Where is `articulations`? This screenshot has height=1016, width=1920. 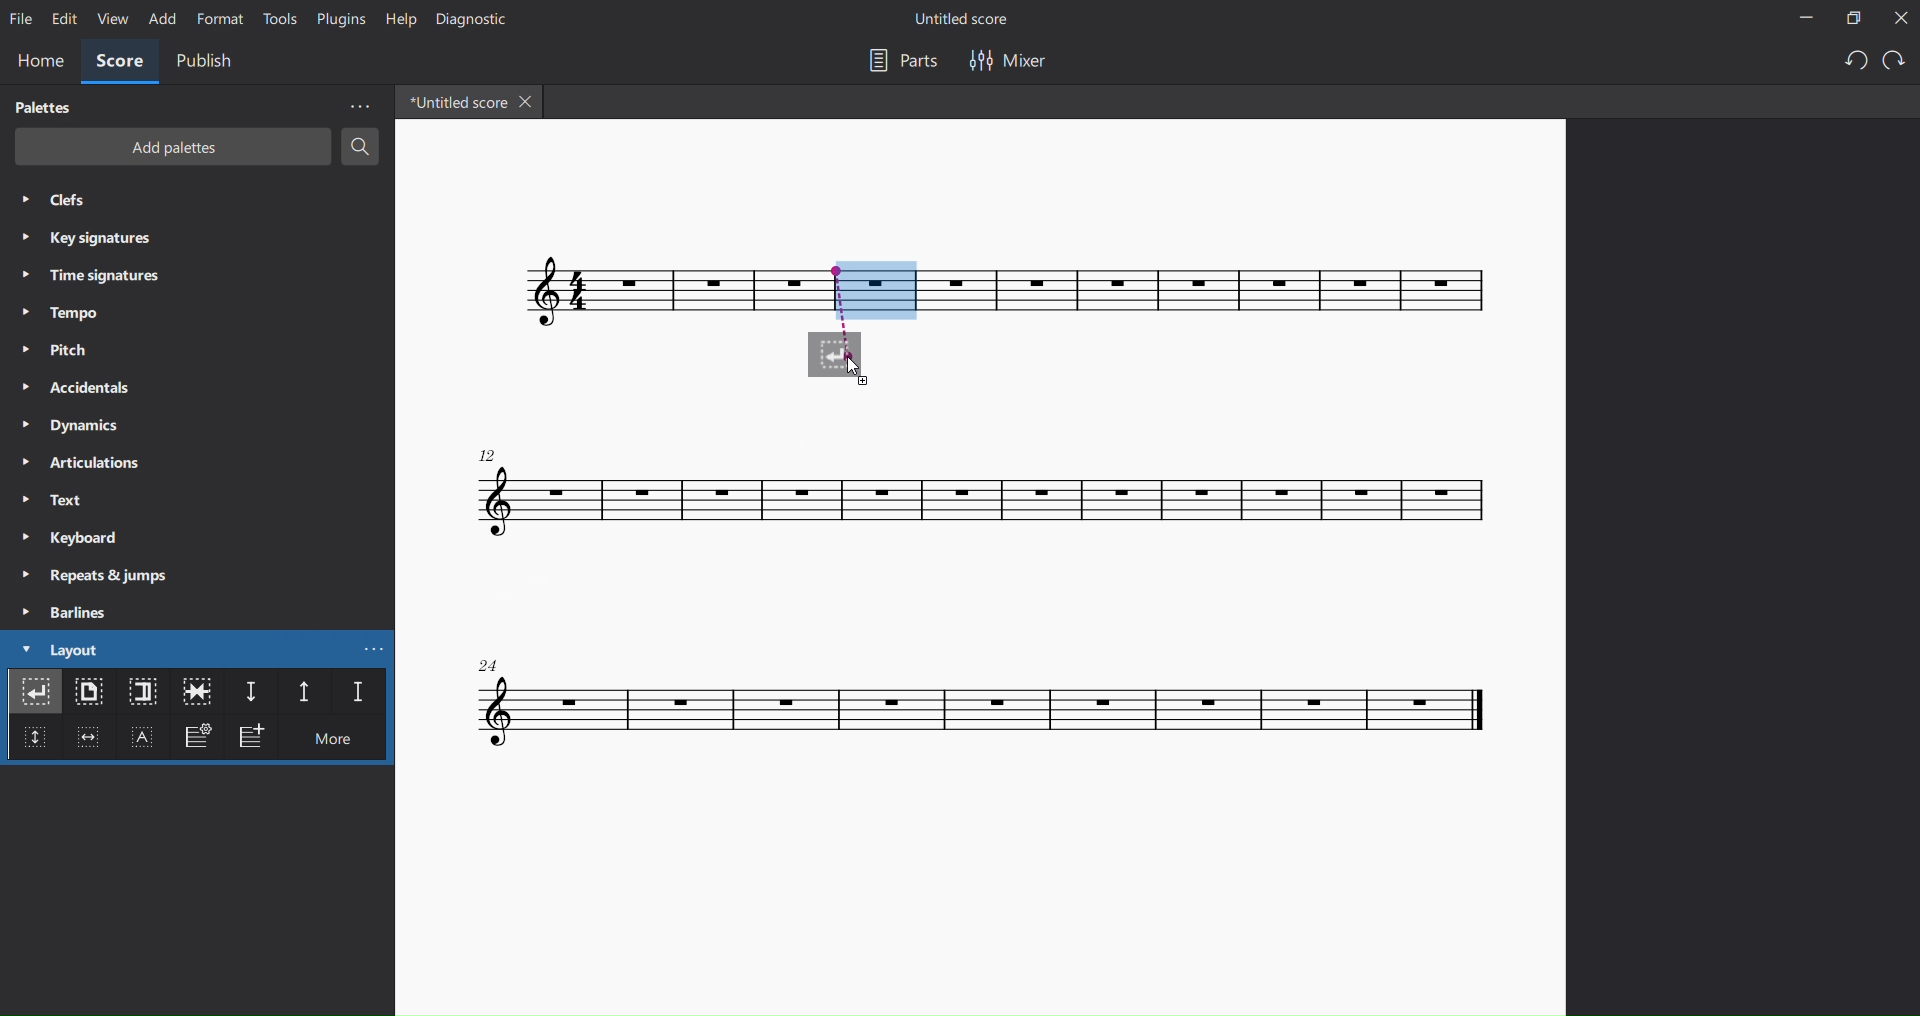
articulations is located at coordinates (81, 463).